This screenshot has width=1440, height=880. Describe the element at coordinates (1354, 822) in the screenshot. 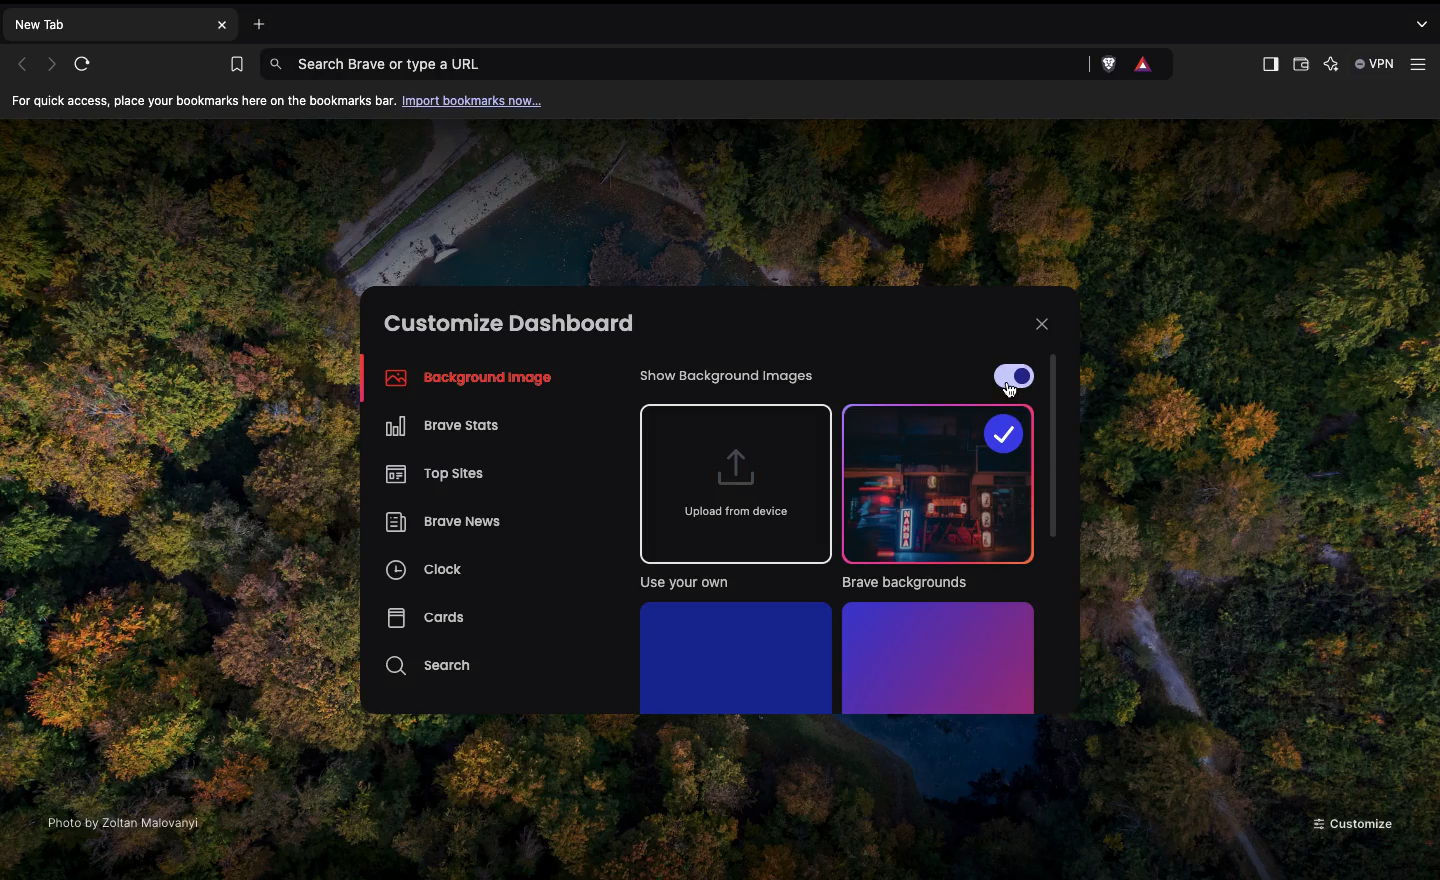

I see `Customize` at that location.